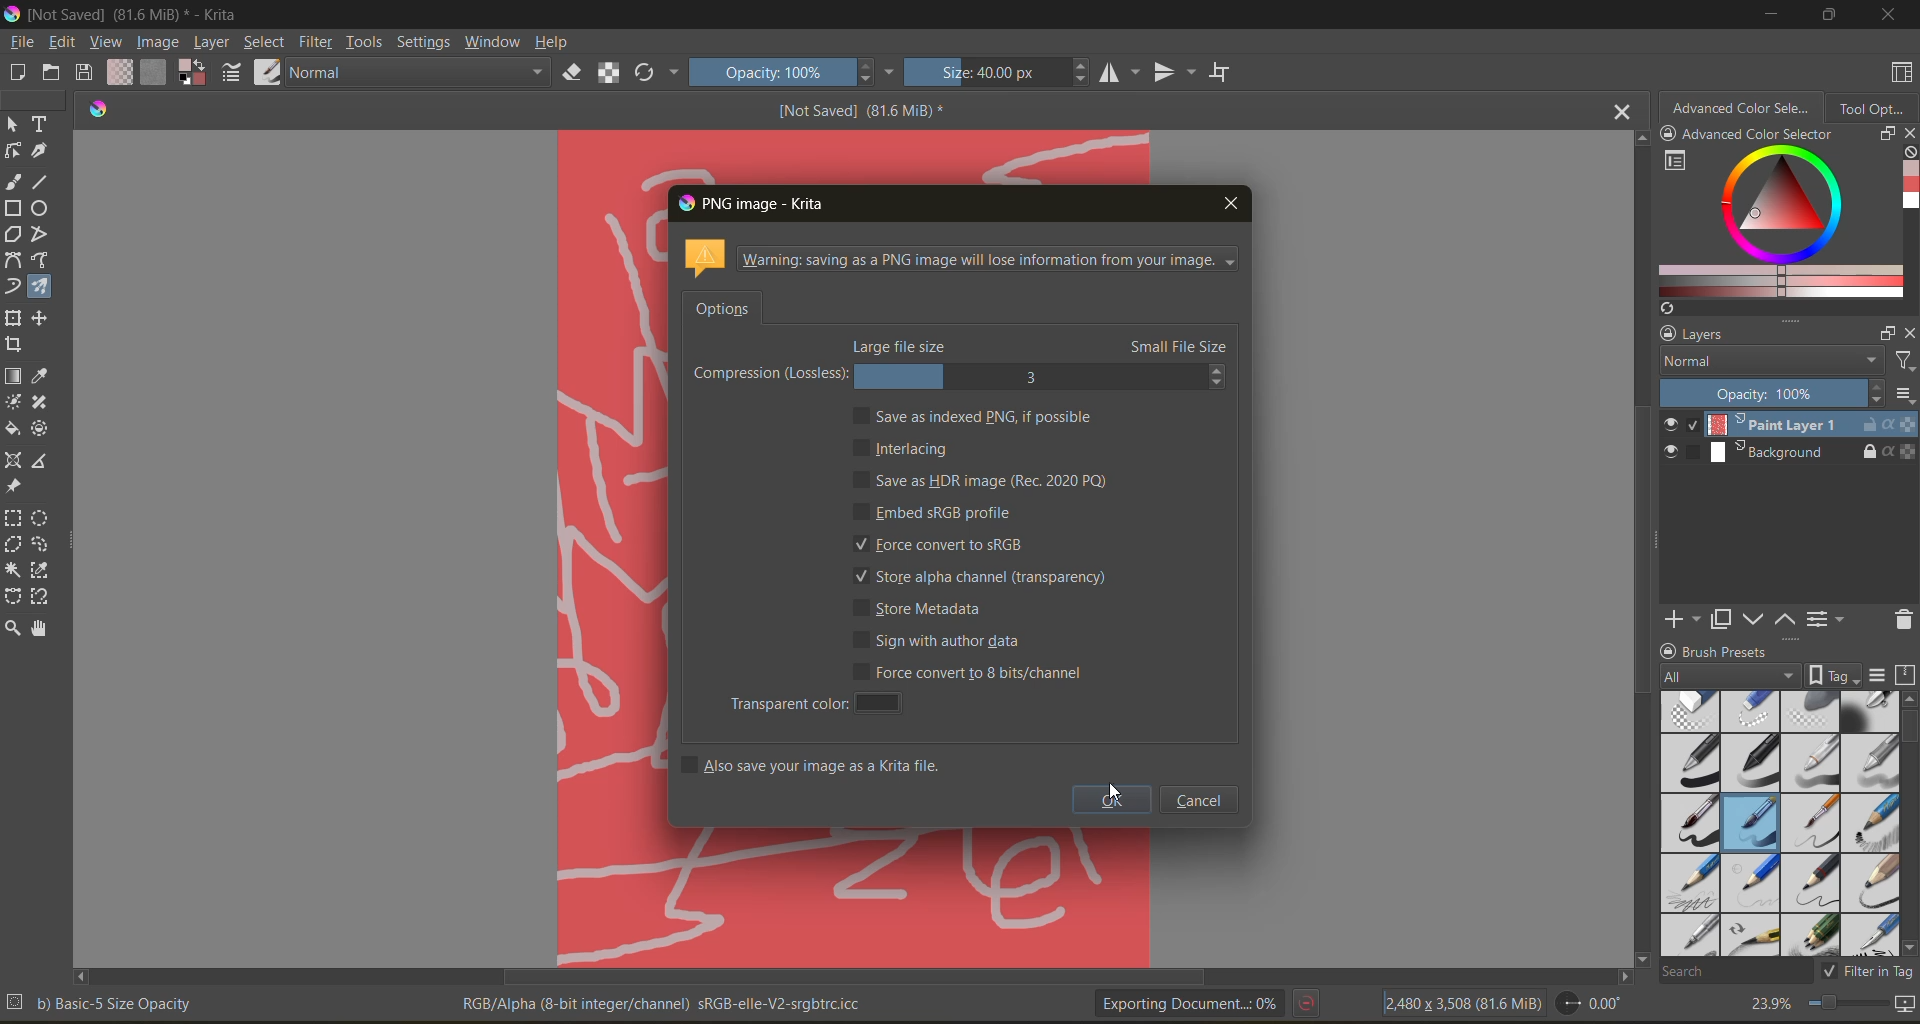 This screenshot has height=1024, width=1920. What do you see at coordinates (573, 71) in the screenshot?
I see `set eraser mode` at bounding box center [573, 71].